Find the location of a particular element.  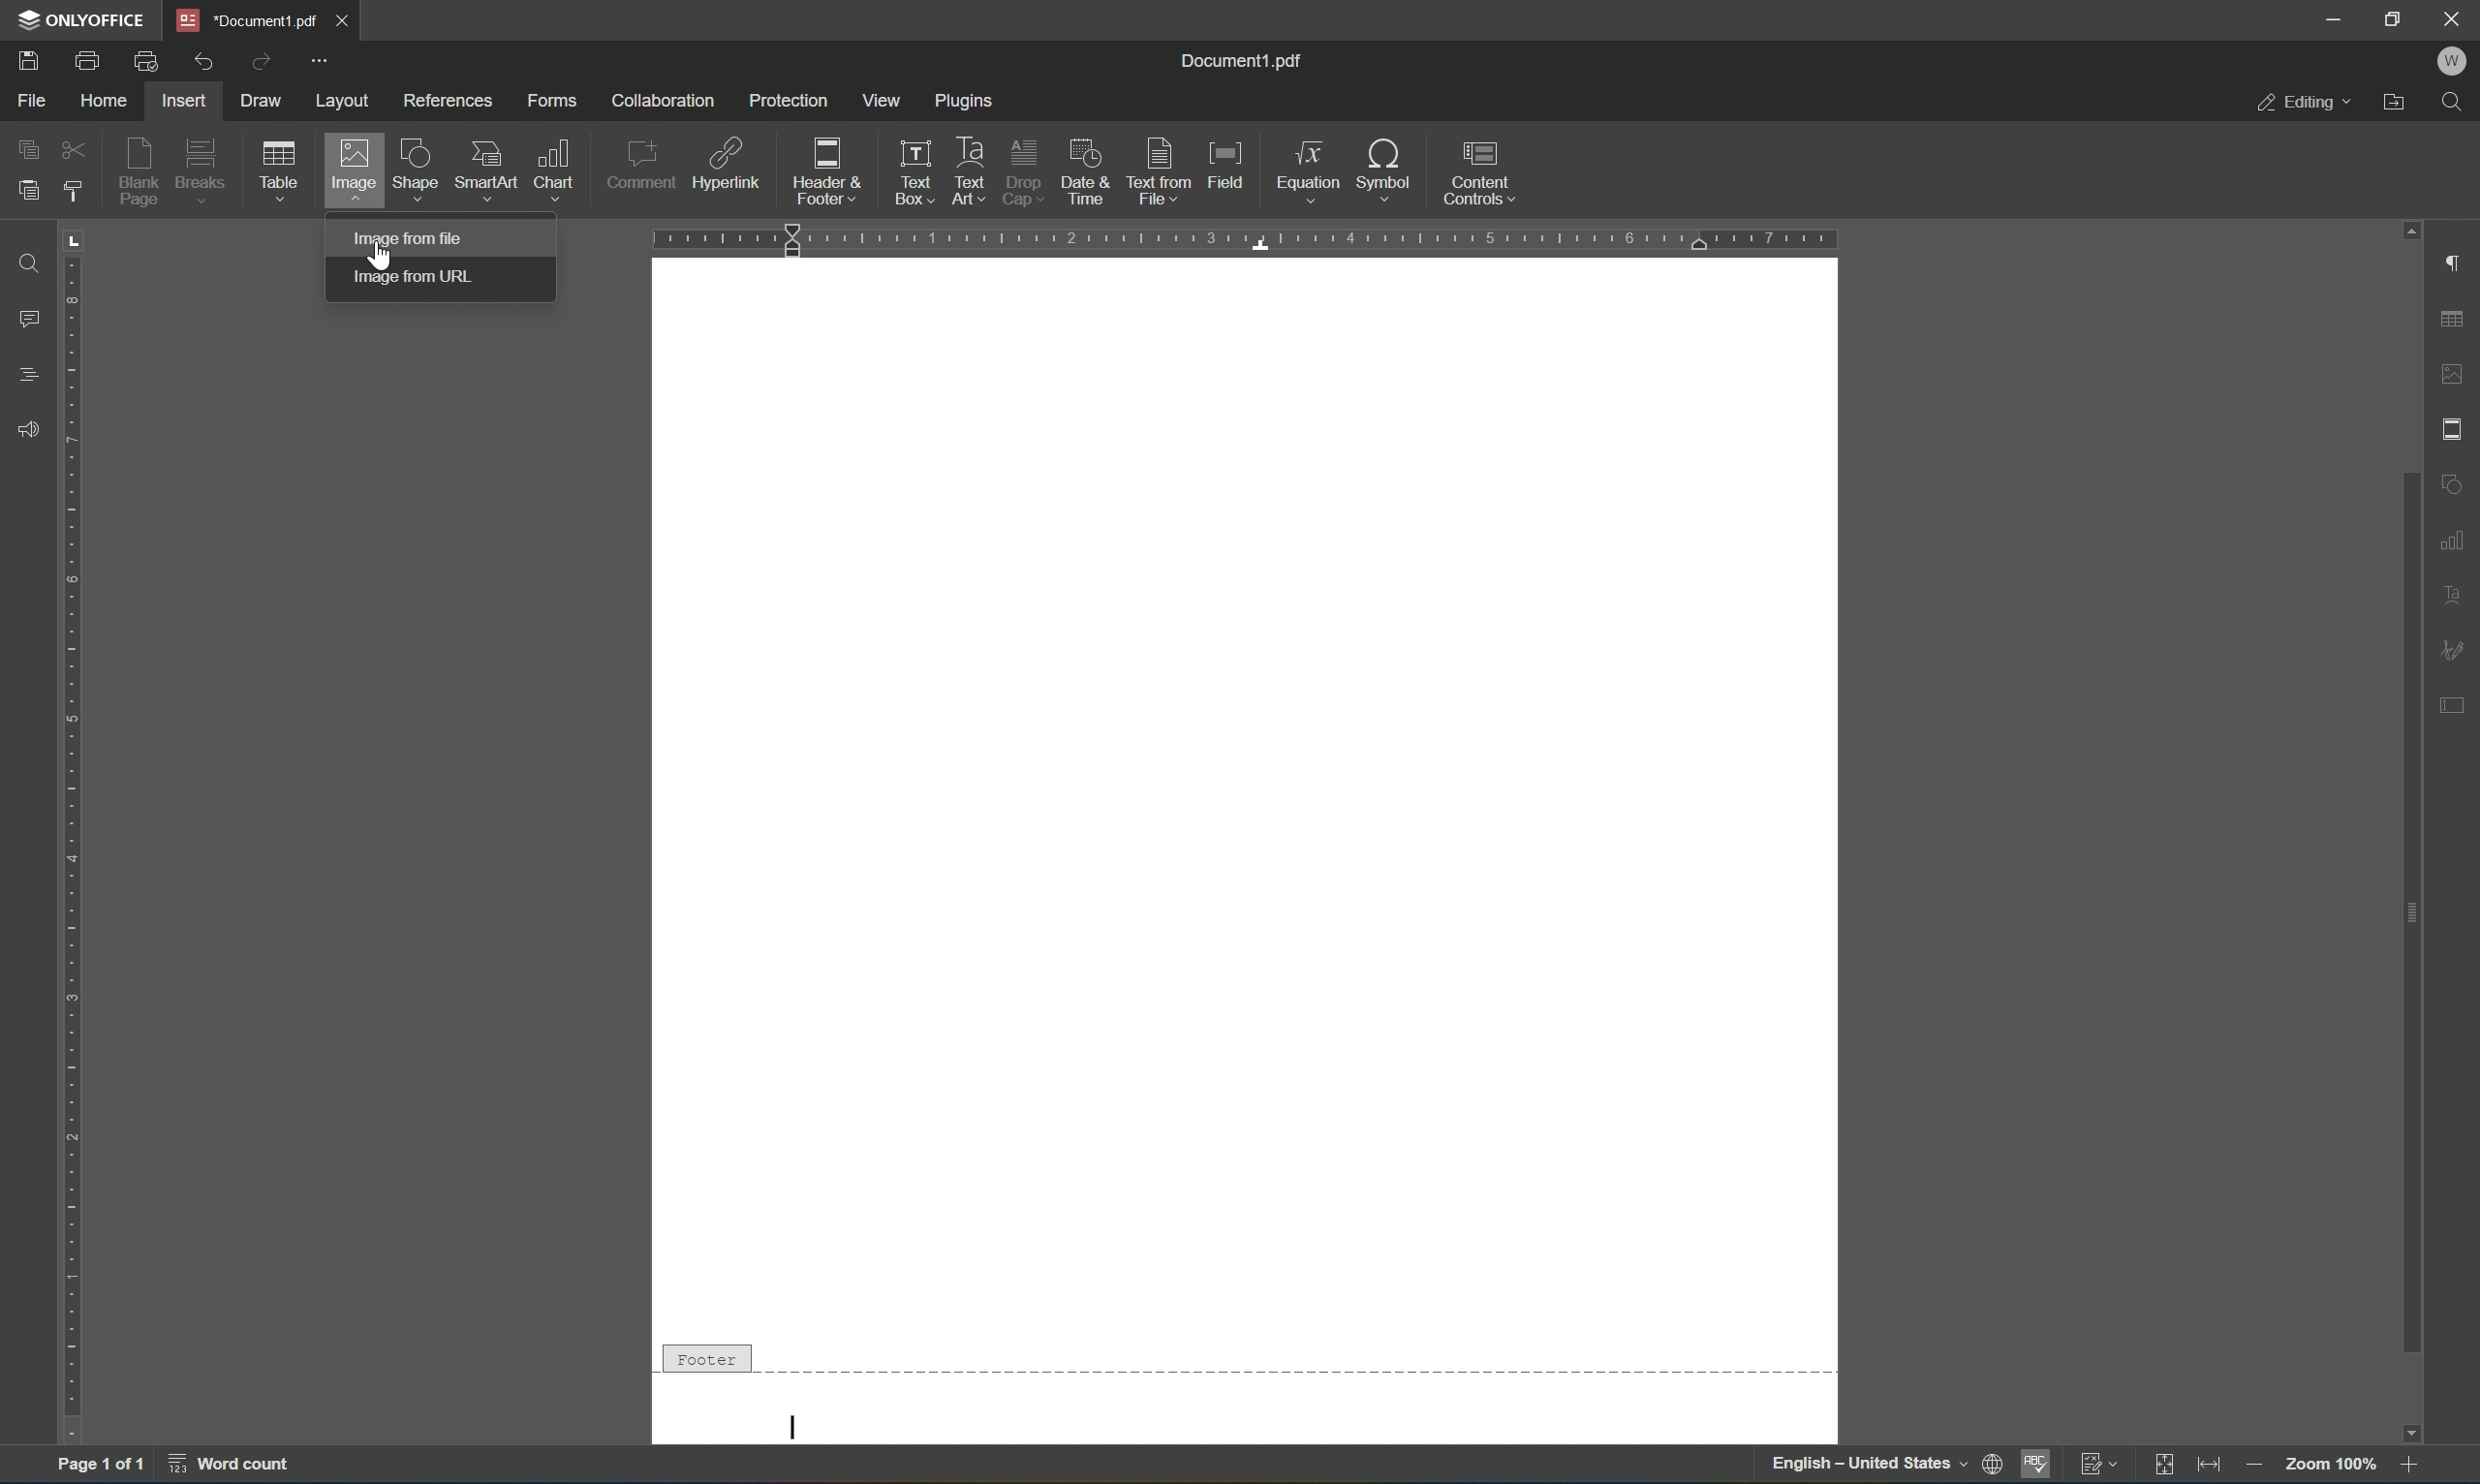

header & footer is located at coordinates (814, 173).